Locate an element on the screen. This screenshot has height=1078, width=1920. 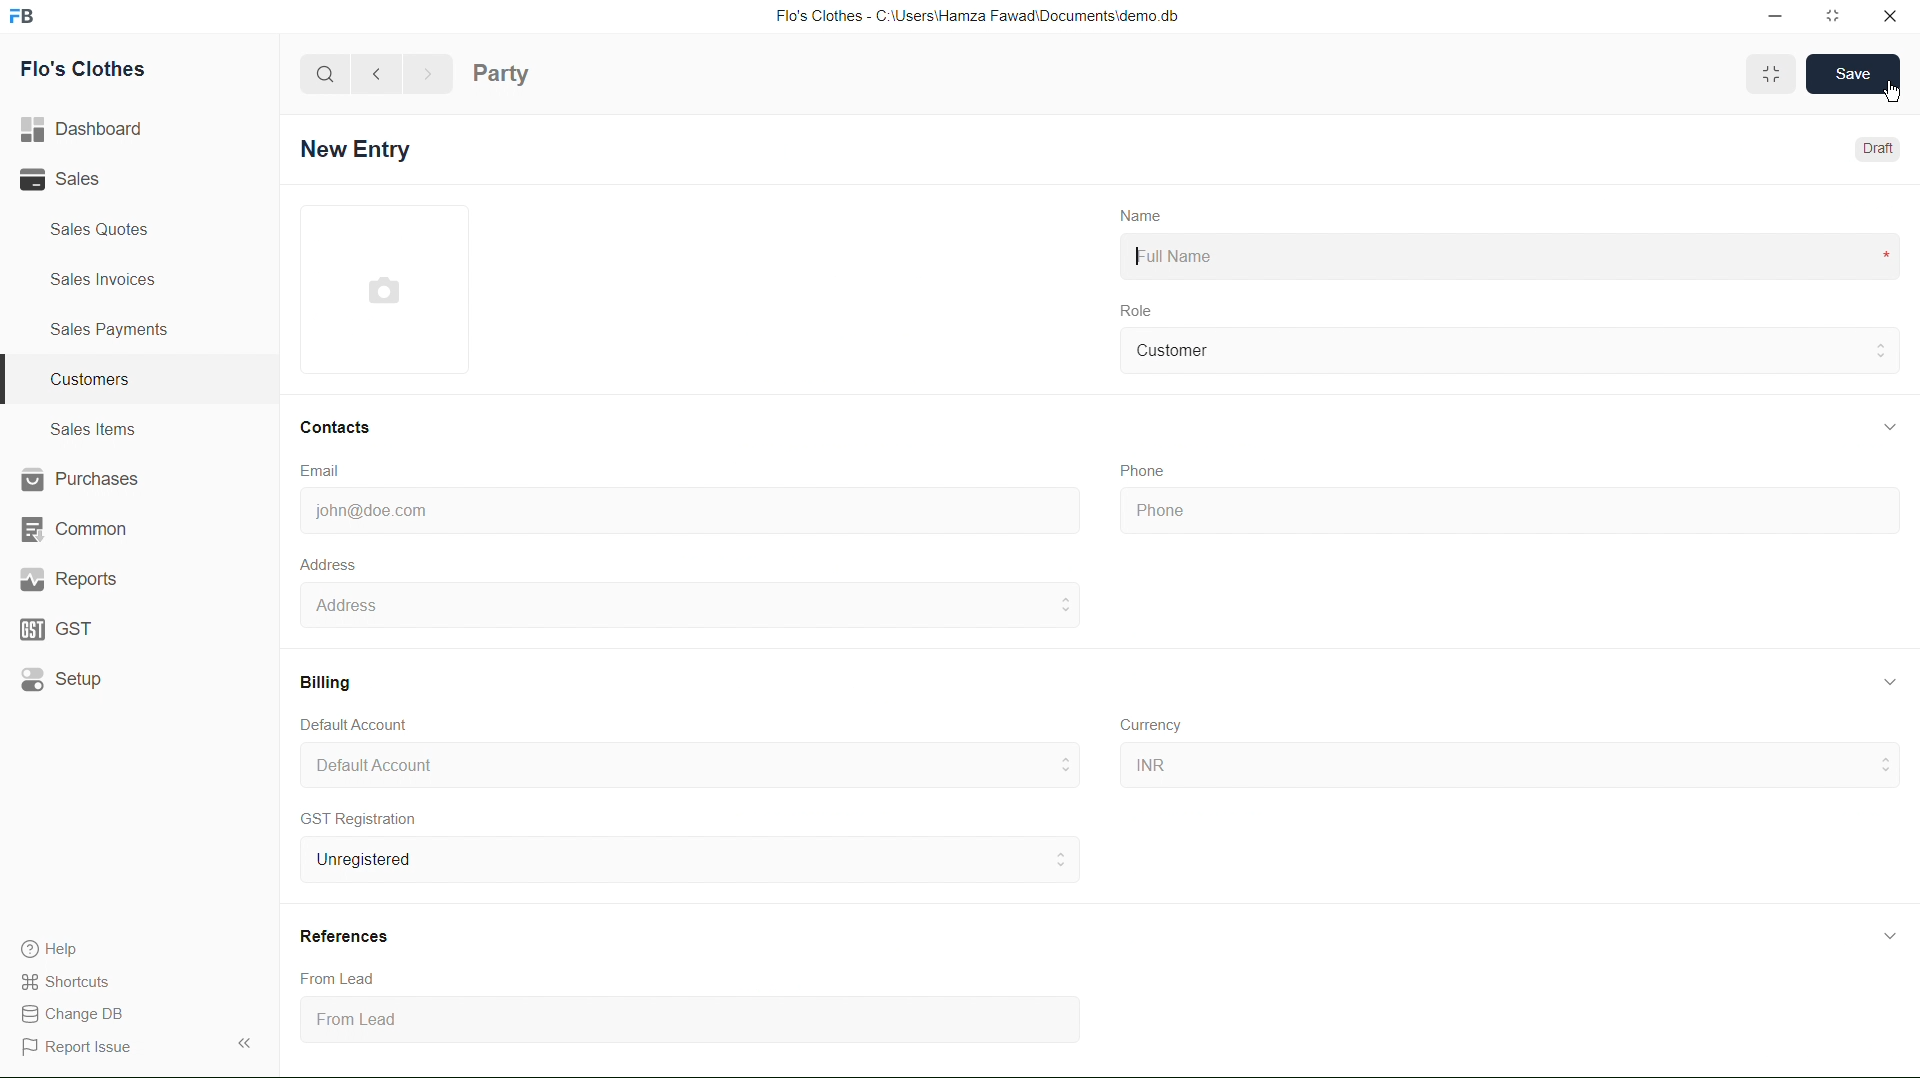
Currency is located at coordinates (1152, 725).